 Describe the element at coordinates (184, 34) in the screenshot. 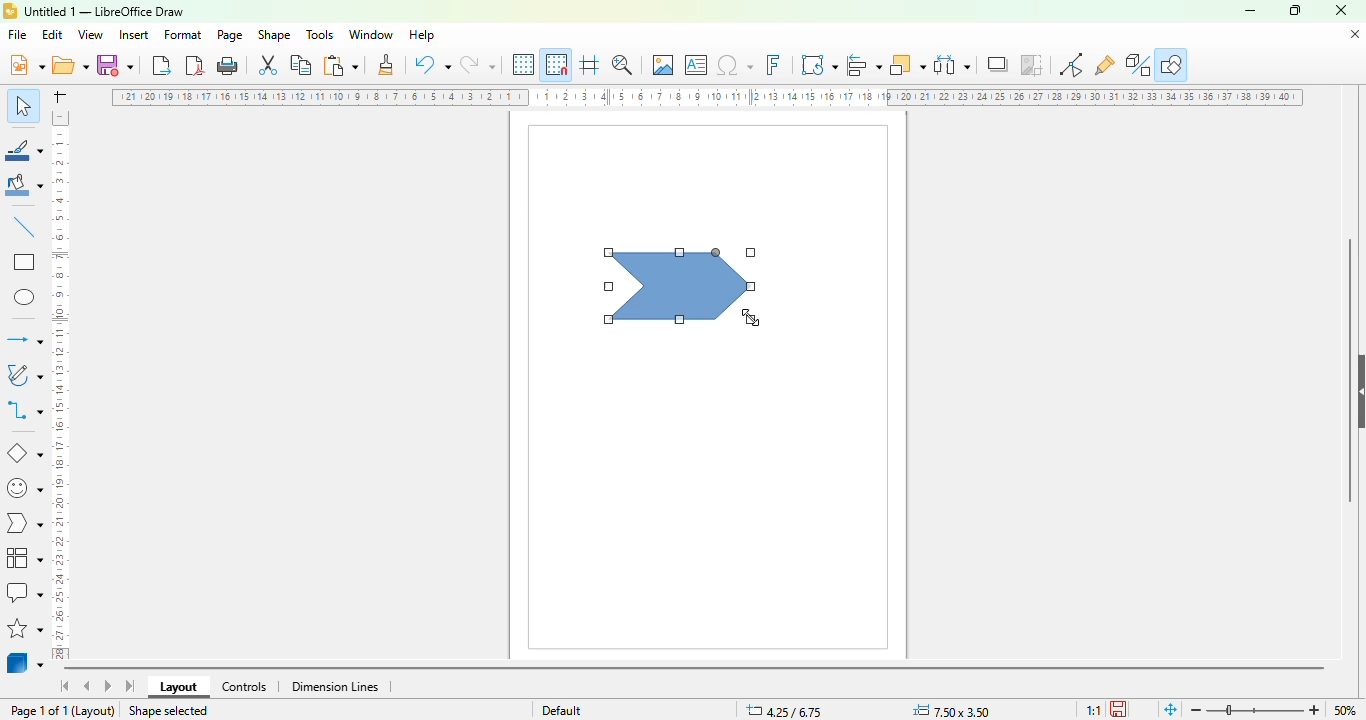

I see `format` at that location.